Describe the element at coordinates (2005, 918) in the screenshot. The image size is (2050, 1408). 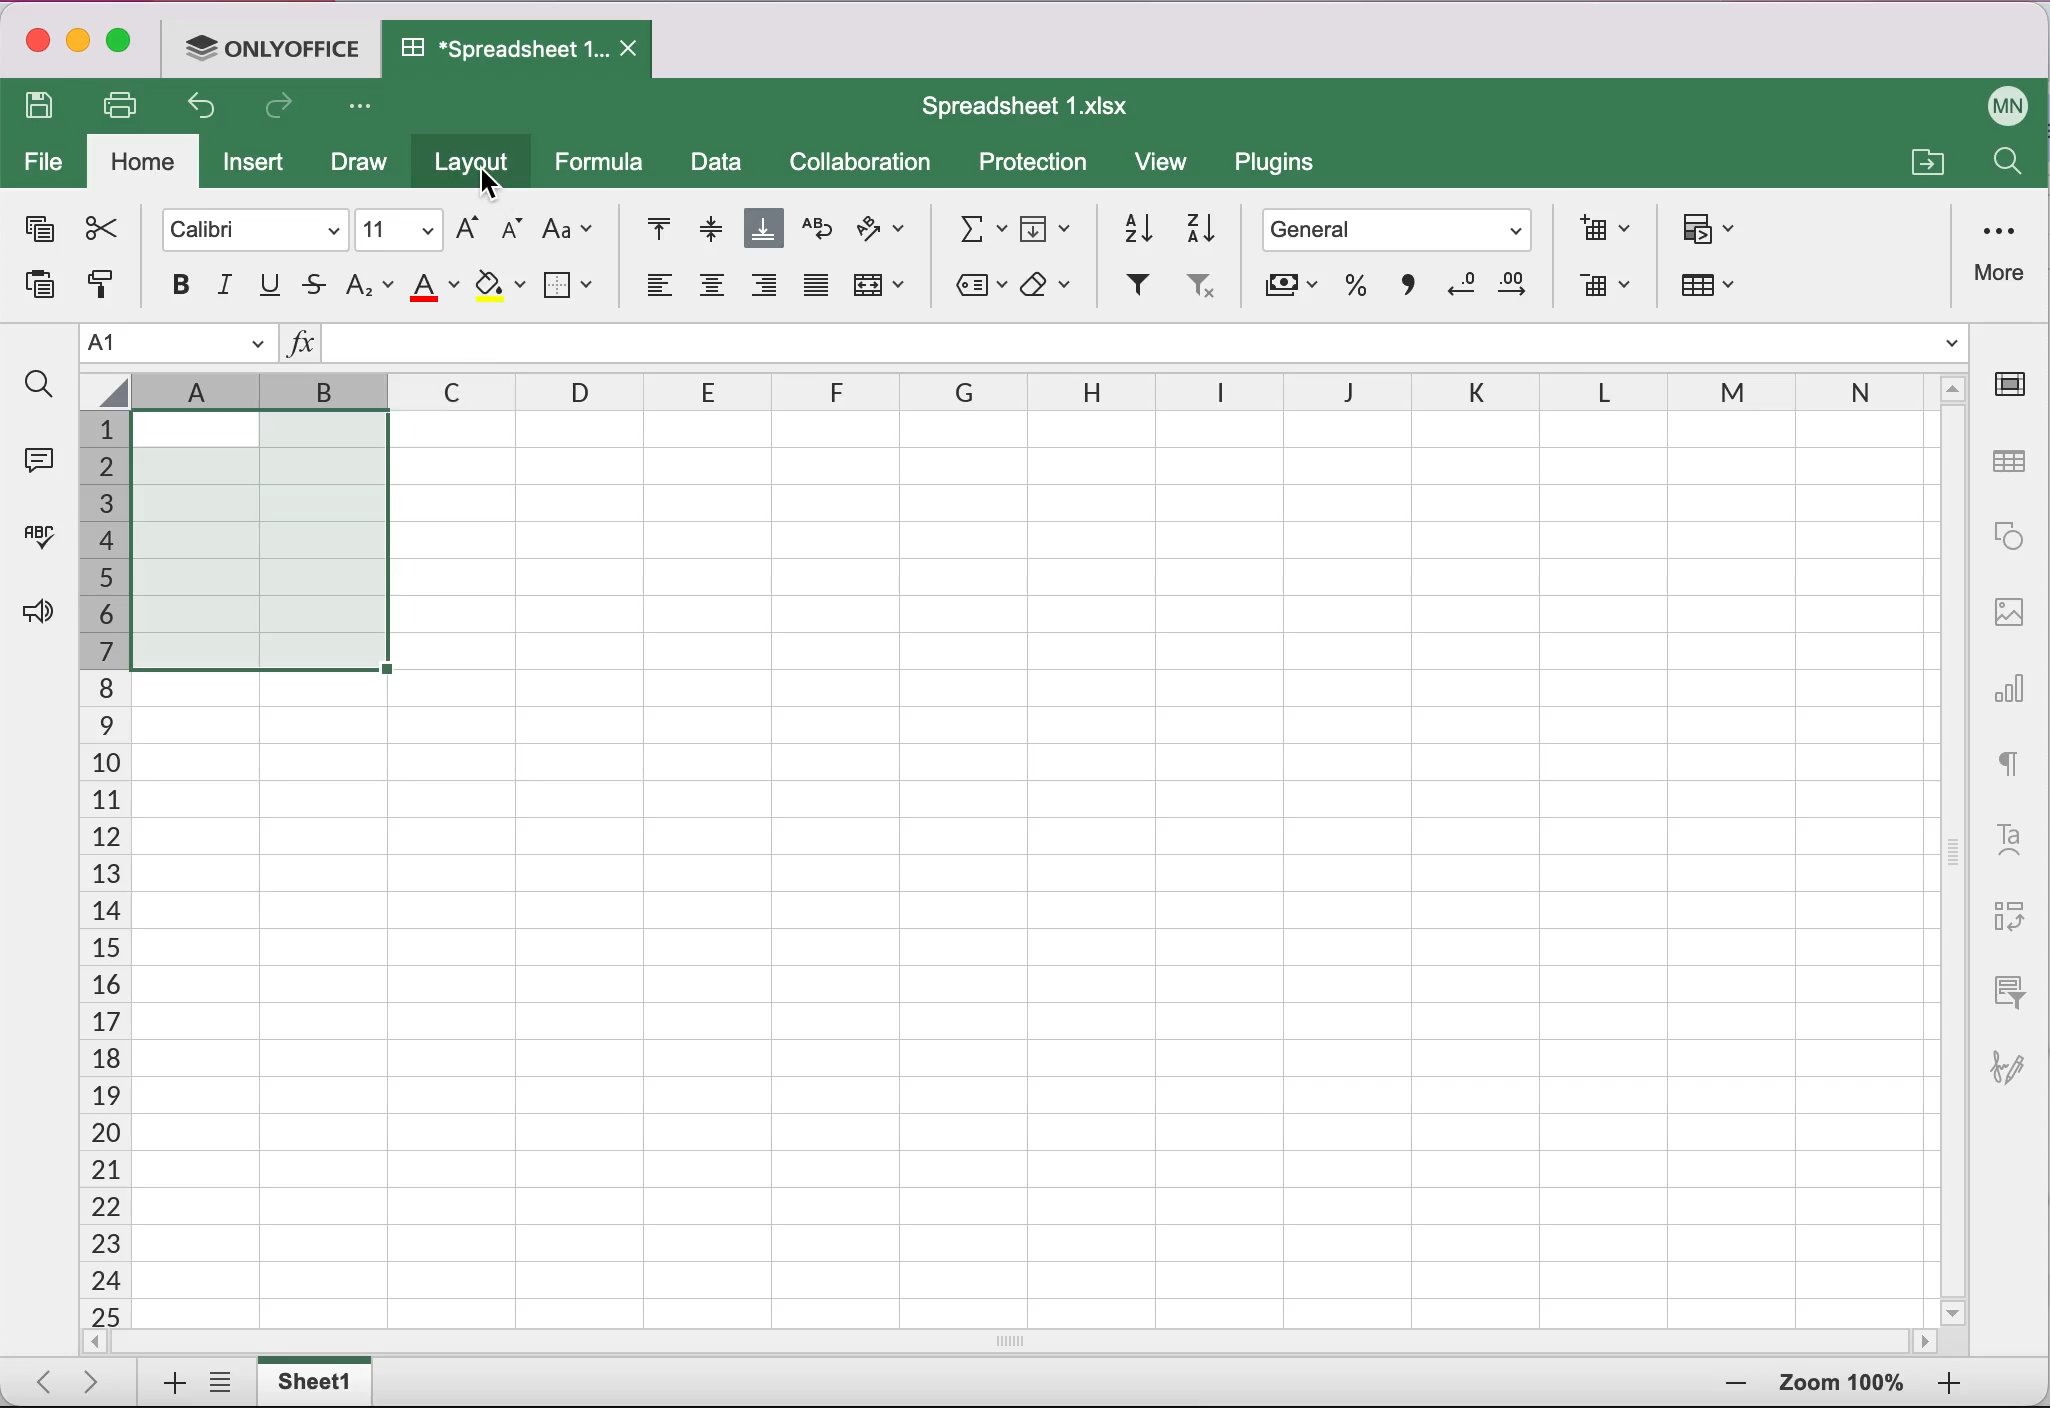
I see `pivot table` at that location.